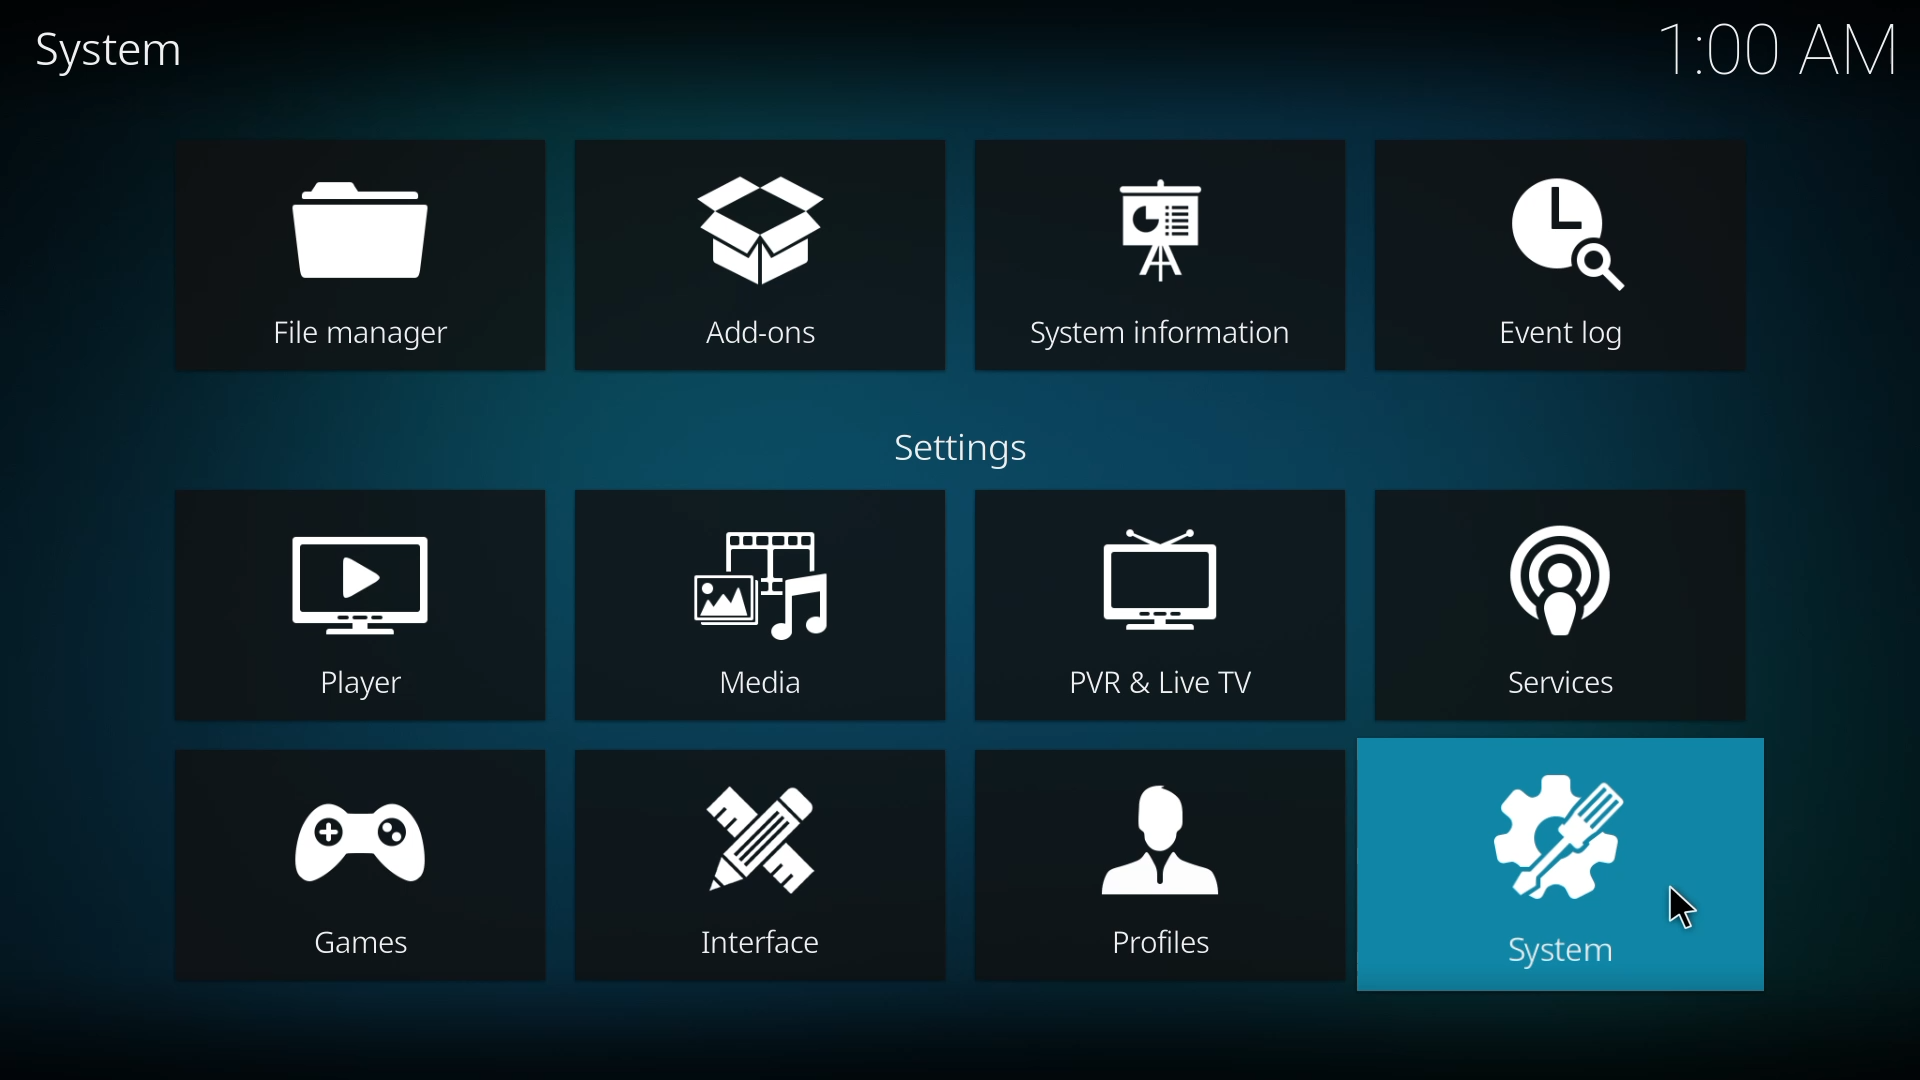  I want to click on event log, so click(1563, 257).